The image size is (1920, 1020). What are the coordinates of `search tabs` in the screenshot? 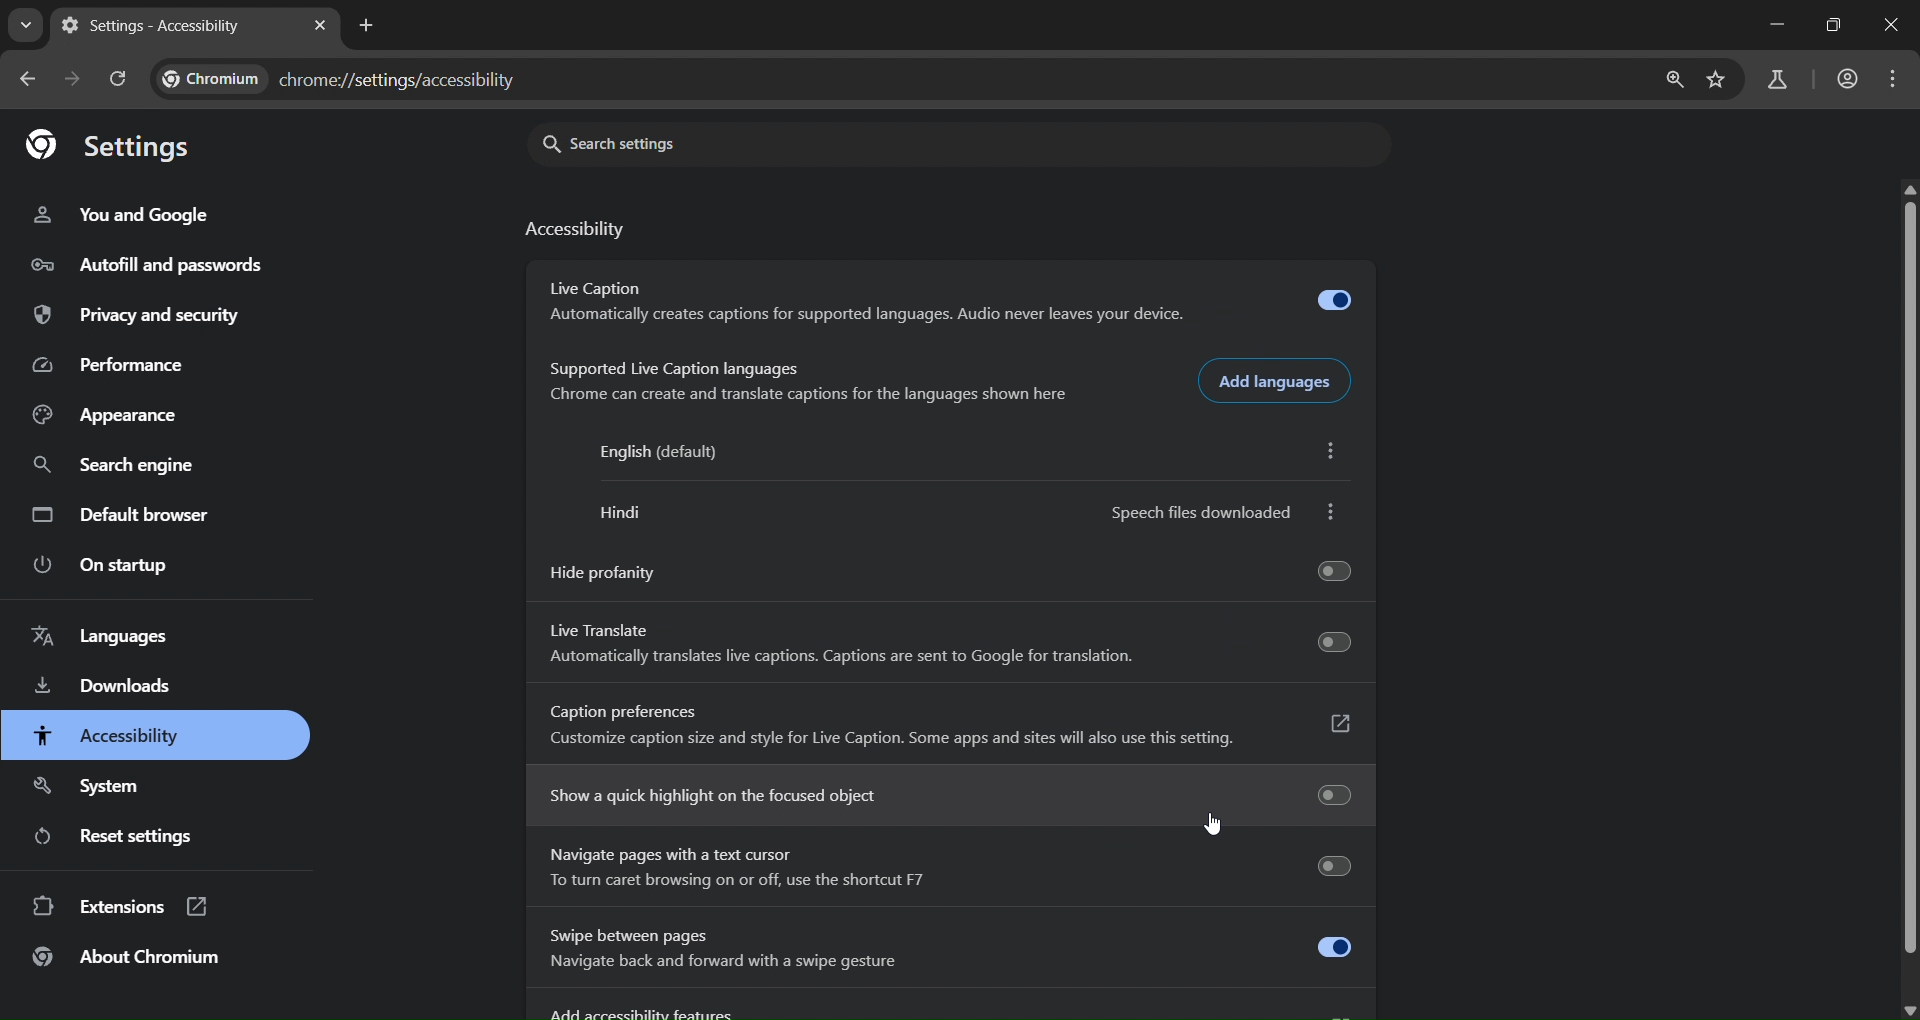 It's located at (27, 23).